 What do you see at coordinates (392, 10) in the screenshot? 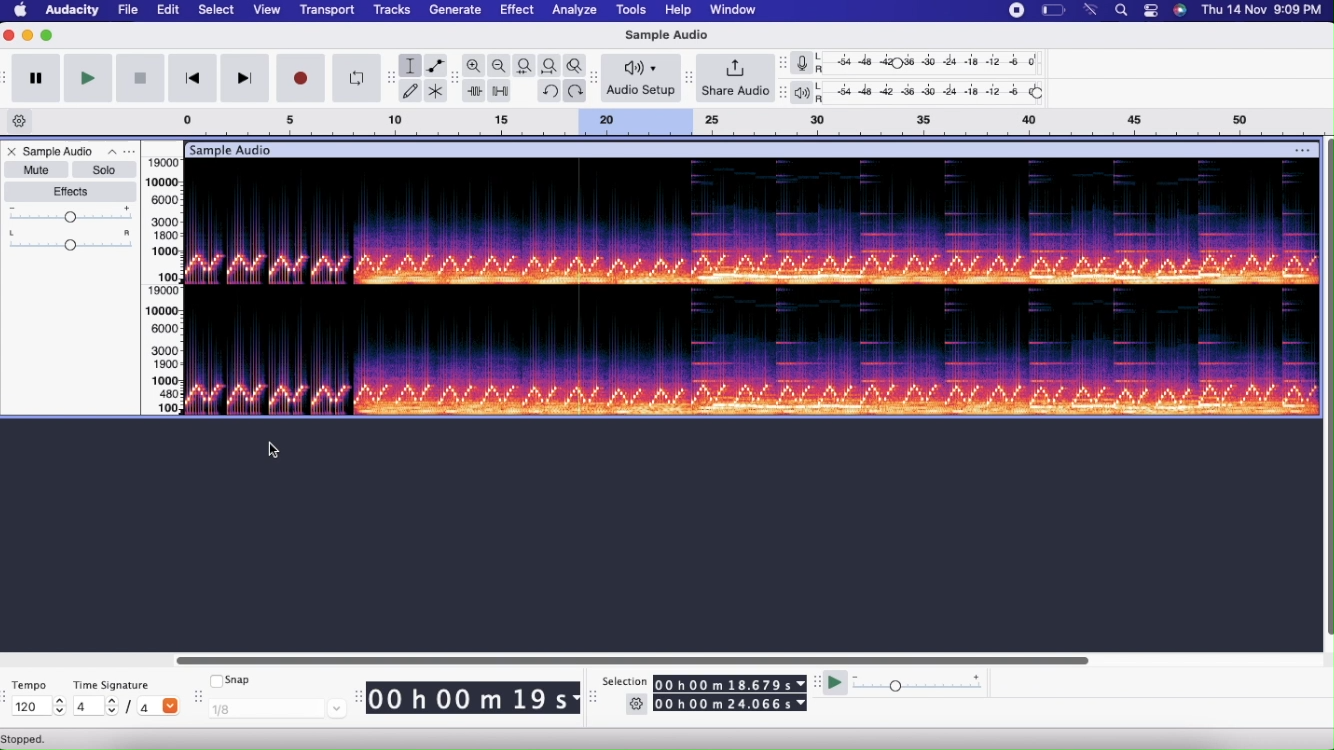
I see `Tracks` at bounding box center [392, 10].